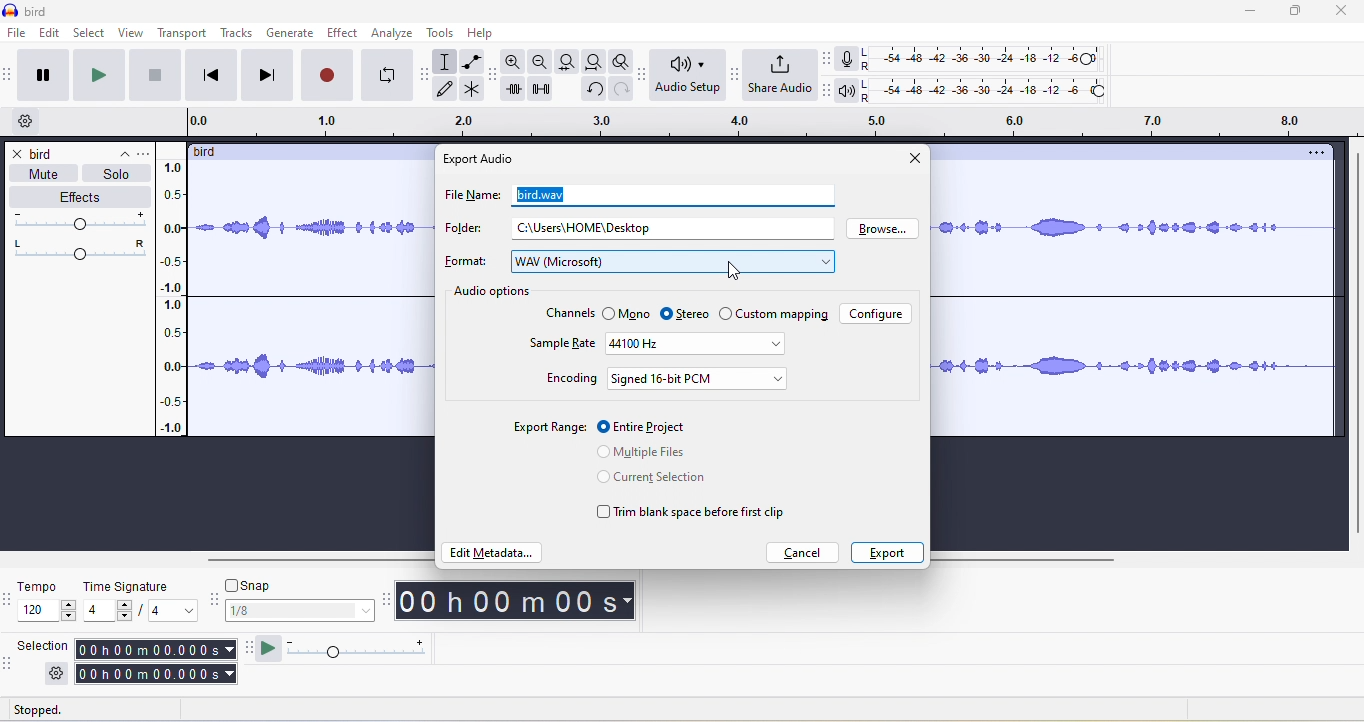 The image size is (1364, 722). Describe the element at coordinates (103, 76) in the screenshot. I see `play` at that location.